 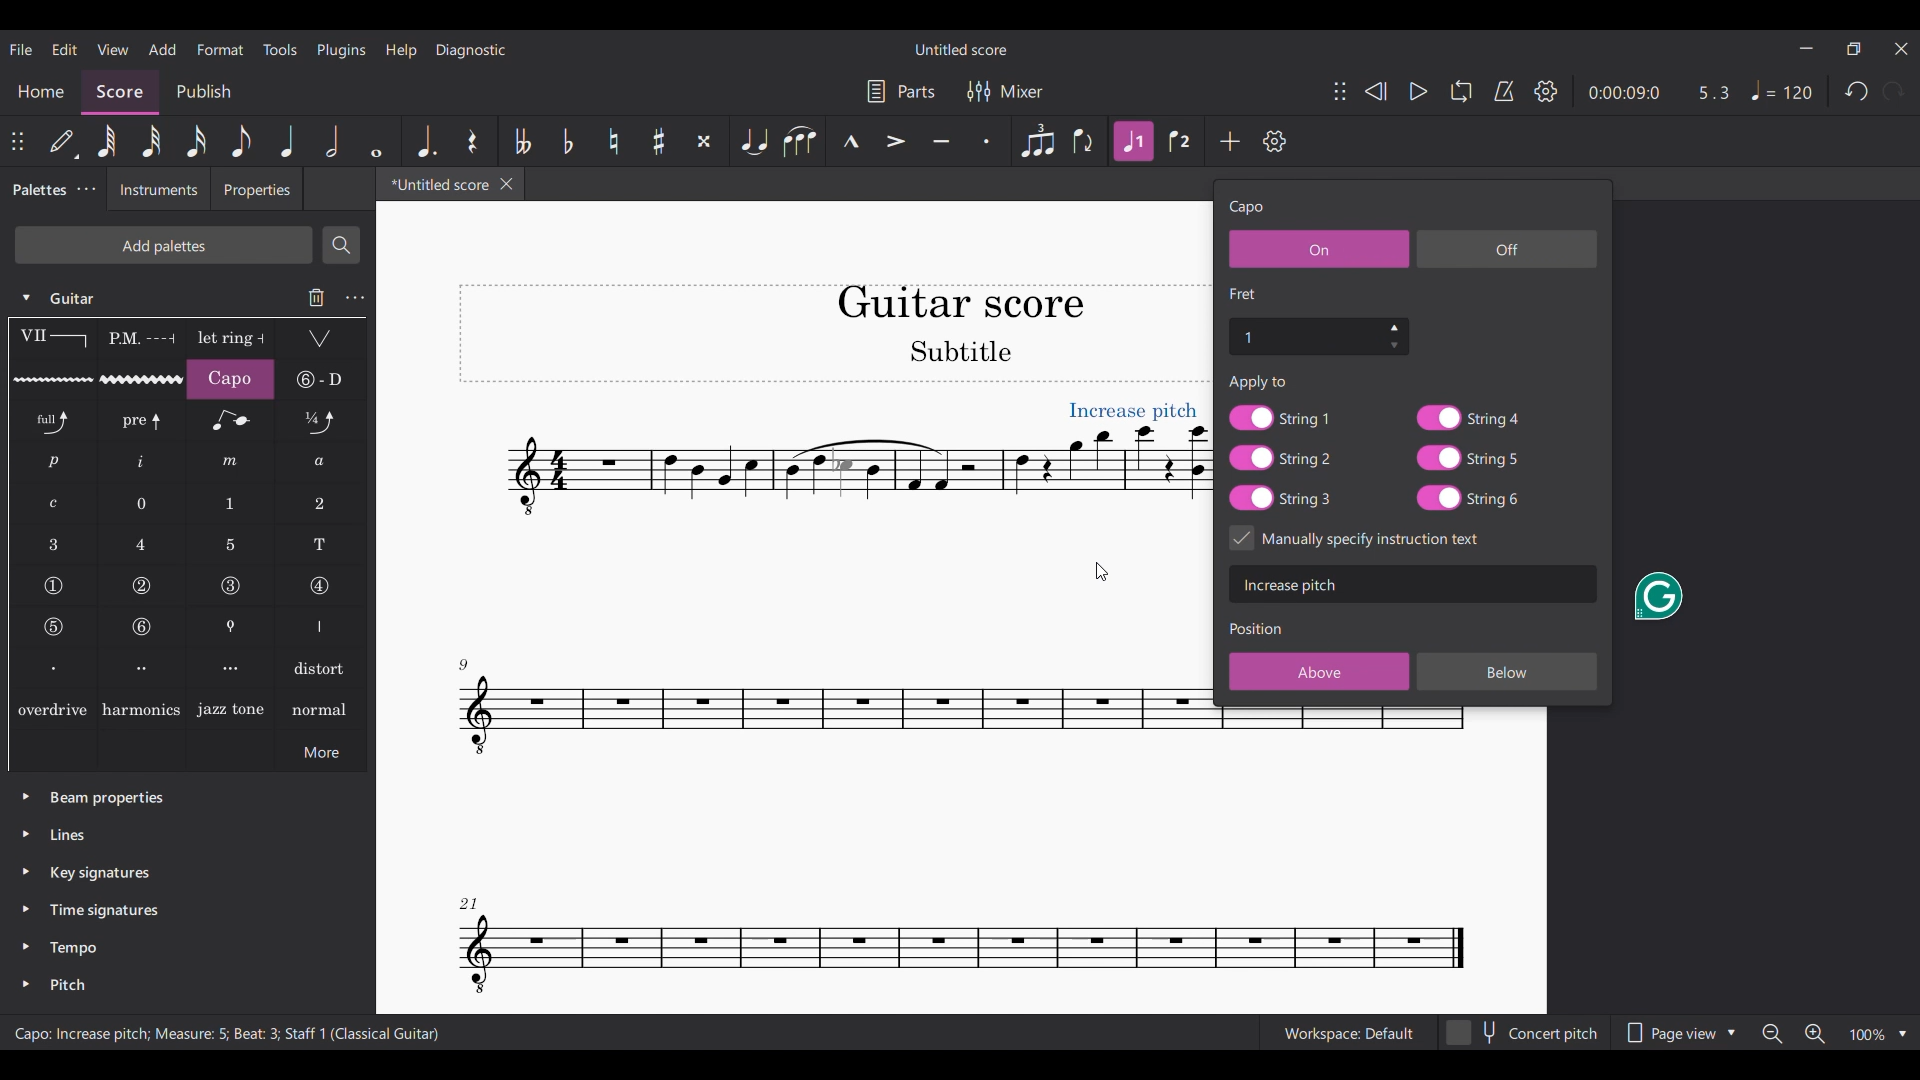 What do you see at coordinates (849, 142) in the screenshot?
I see `Marcato` at bounding box center [849, 142].